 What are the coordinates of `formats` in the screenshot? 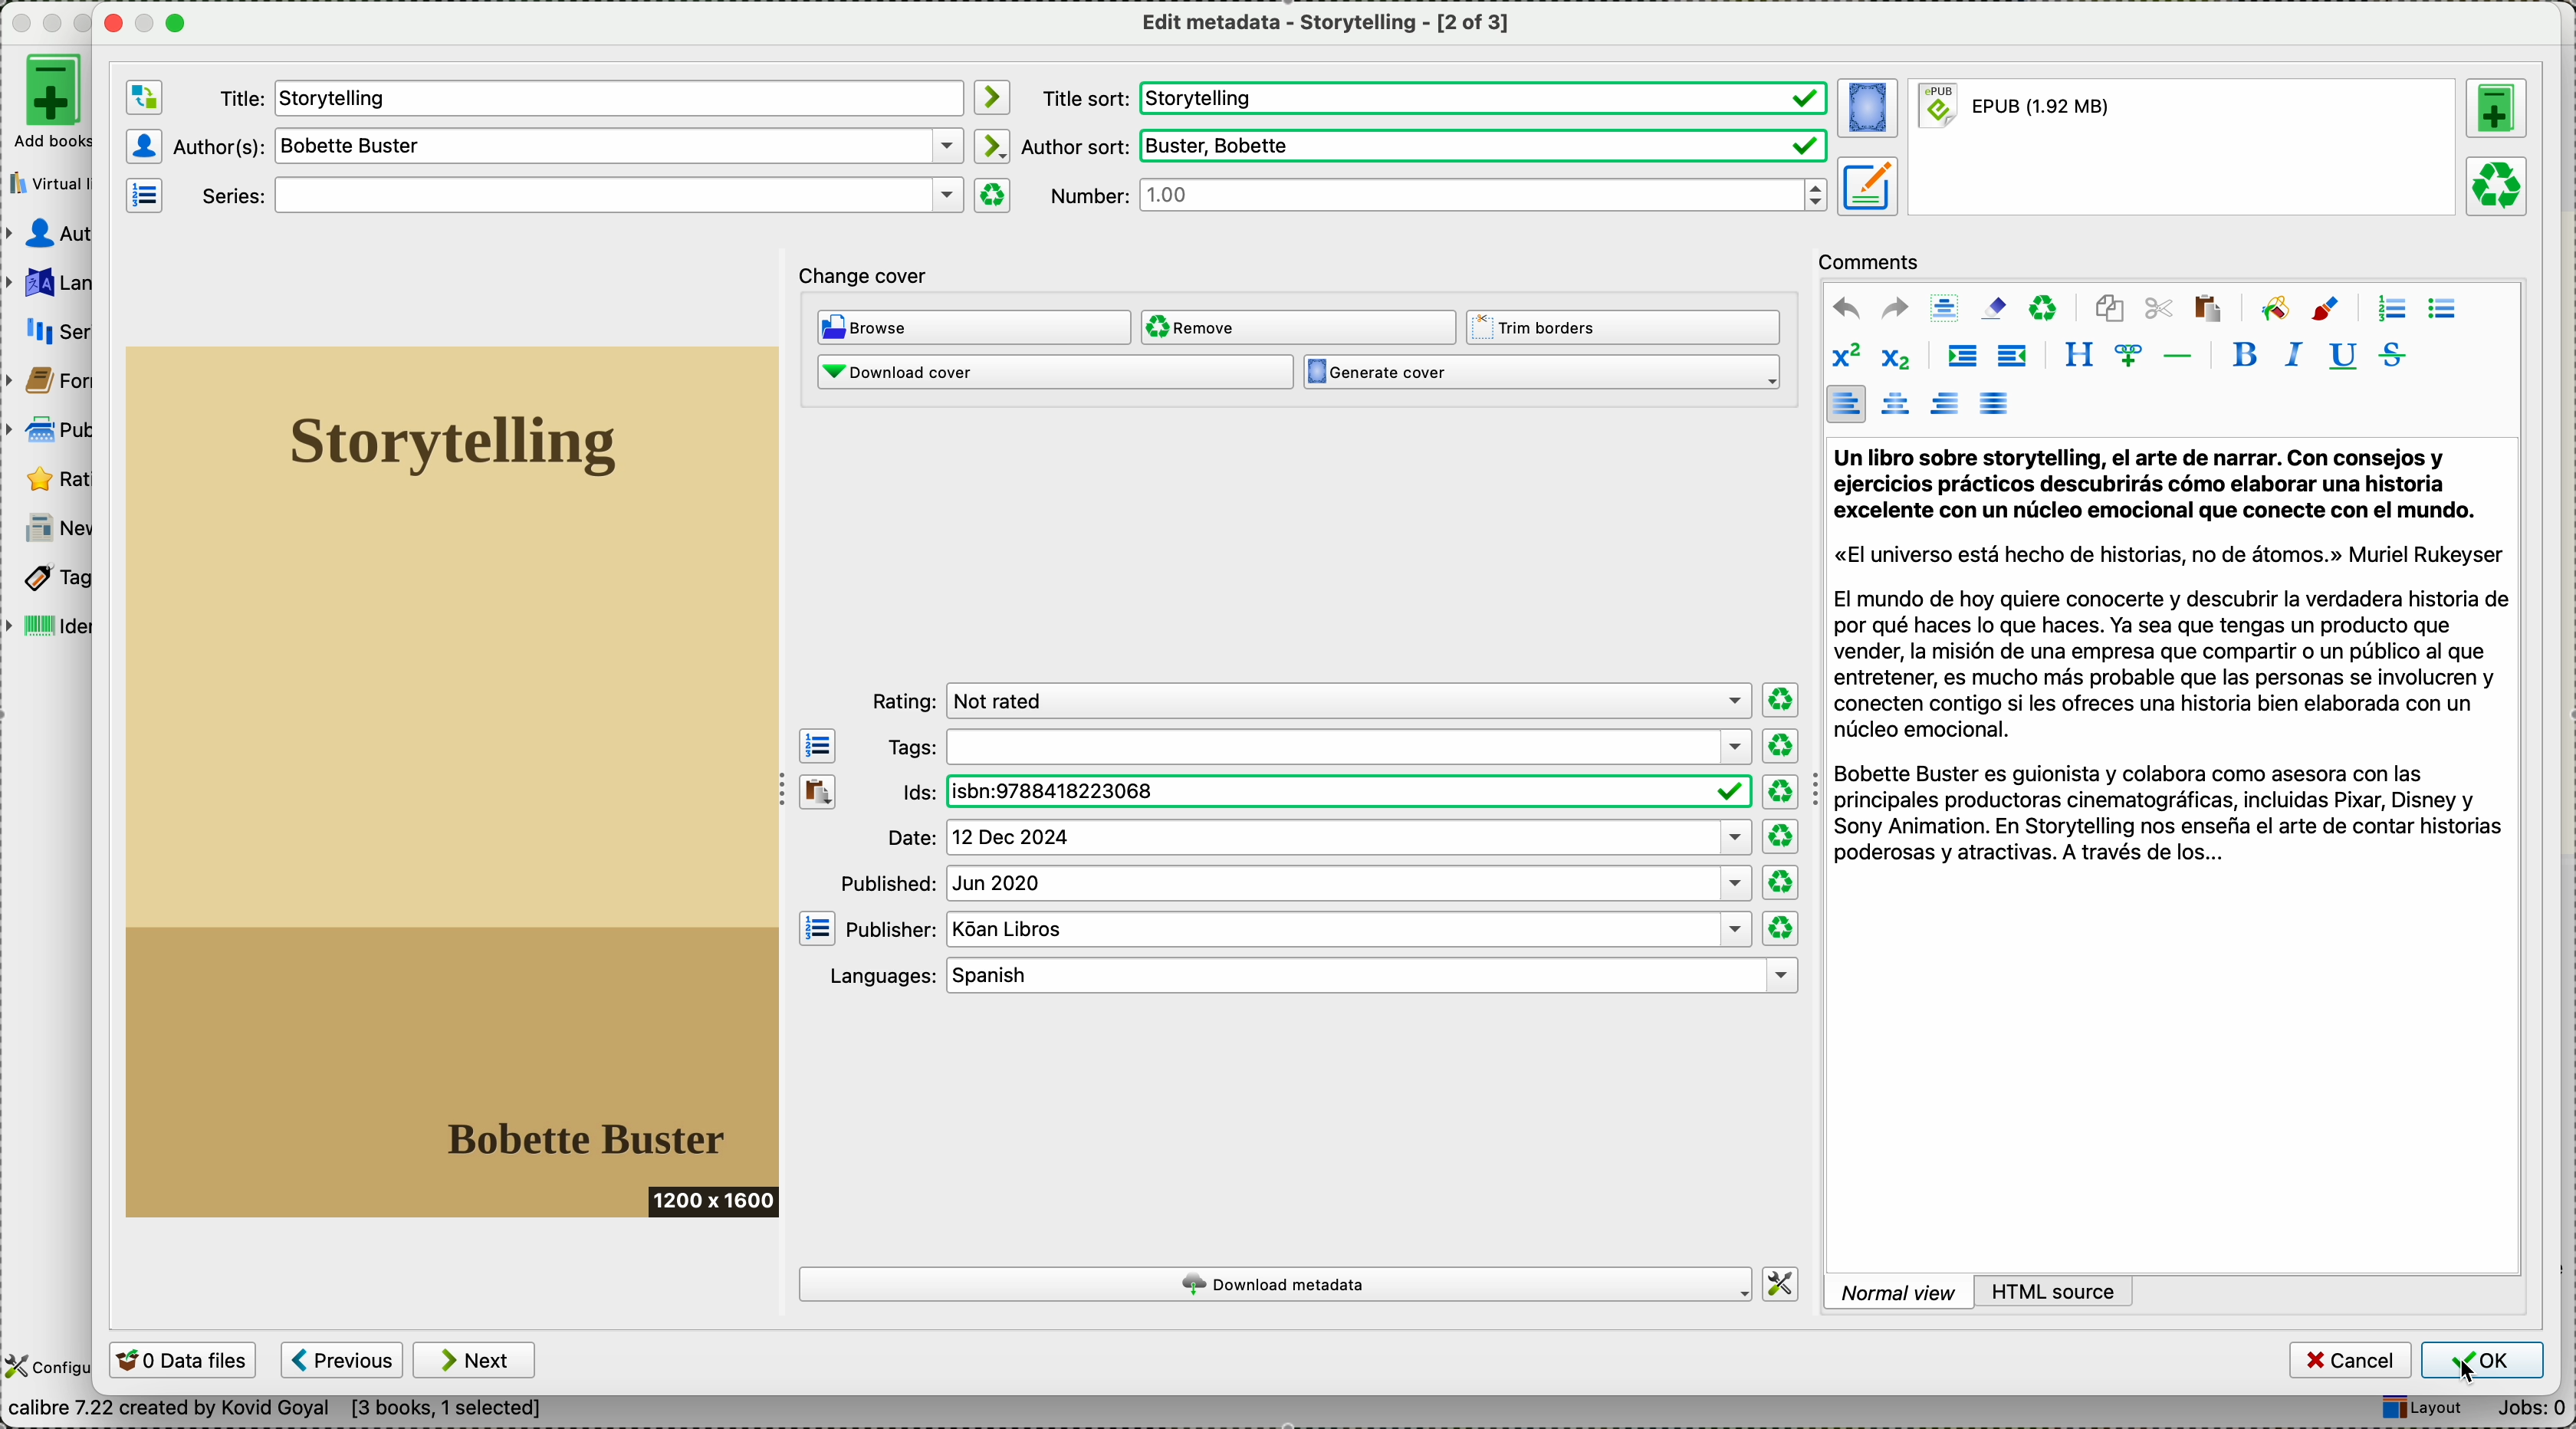 It's located at (60, 377).